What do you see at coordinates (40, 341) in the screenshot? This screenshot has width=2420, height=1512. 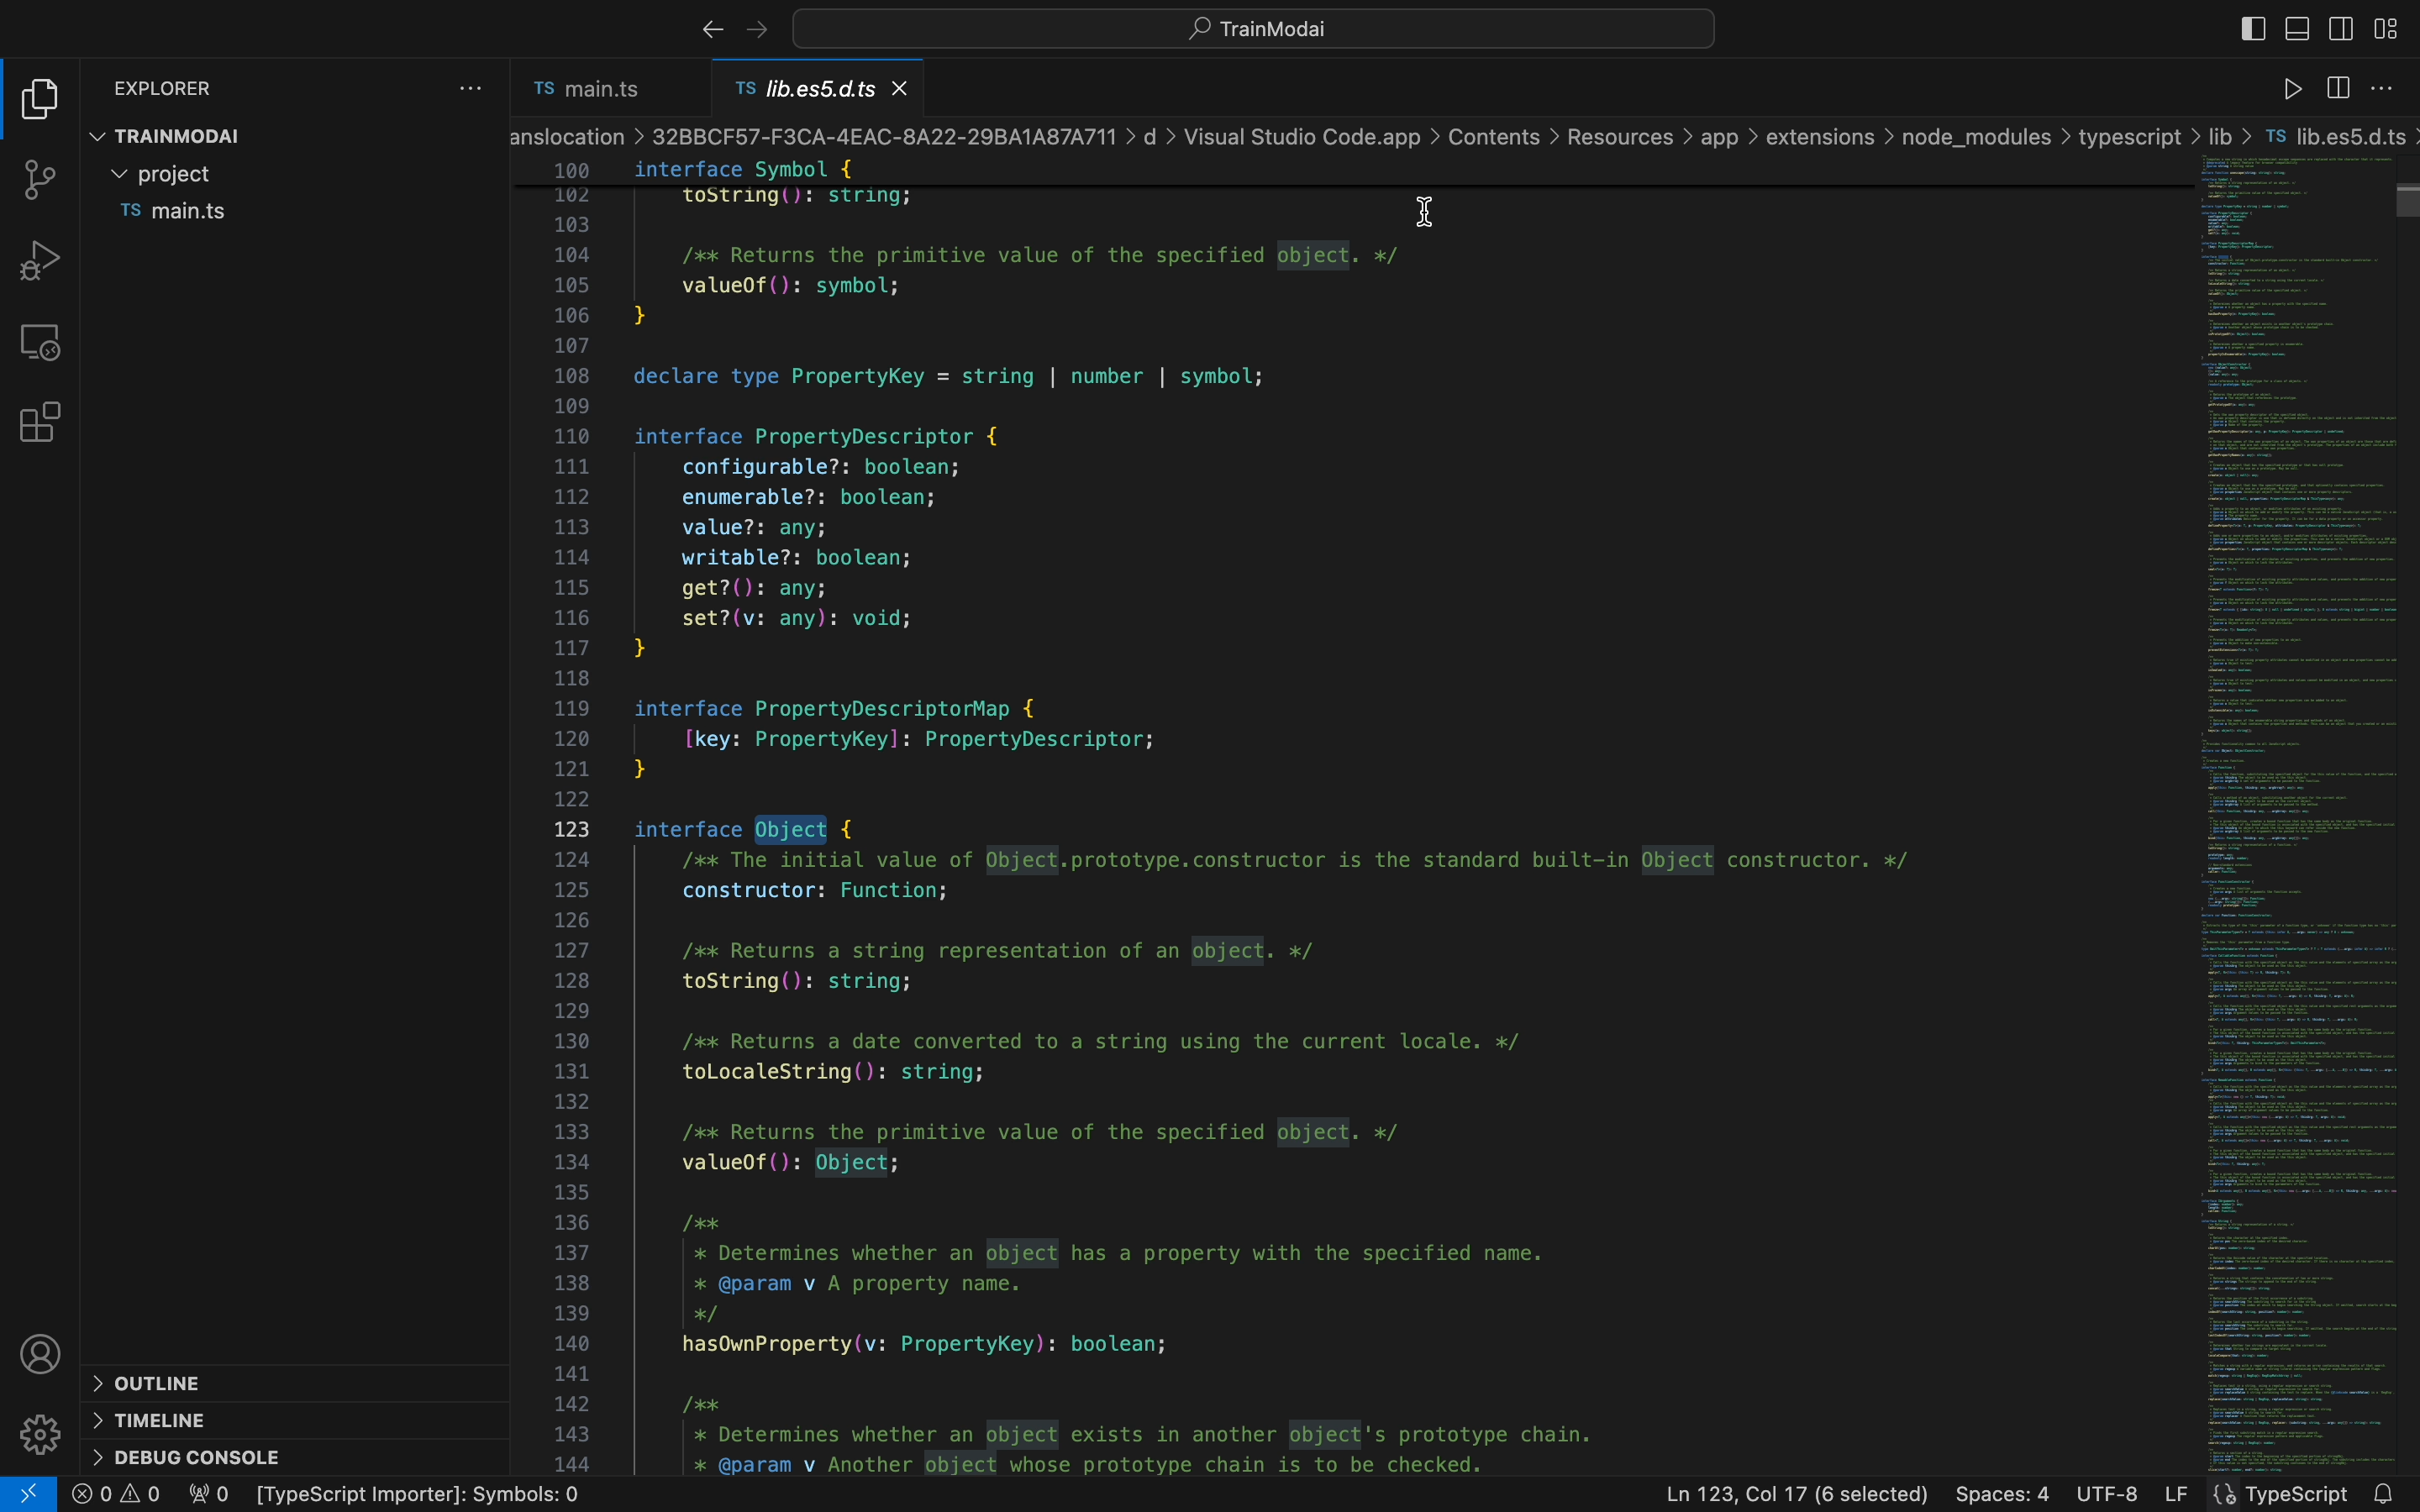 I see `remote explore` at bounding box center [40, 341].